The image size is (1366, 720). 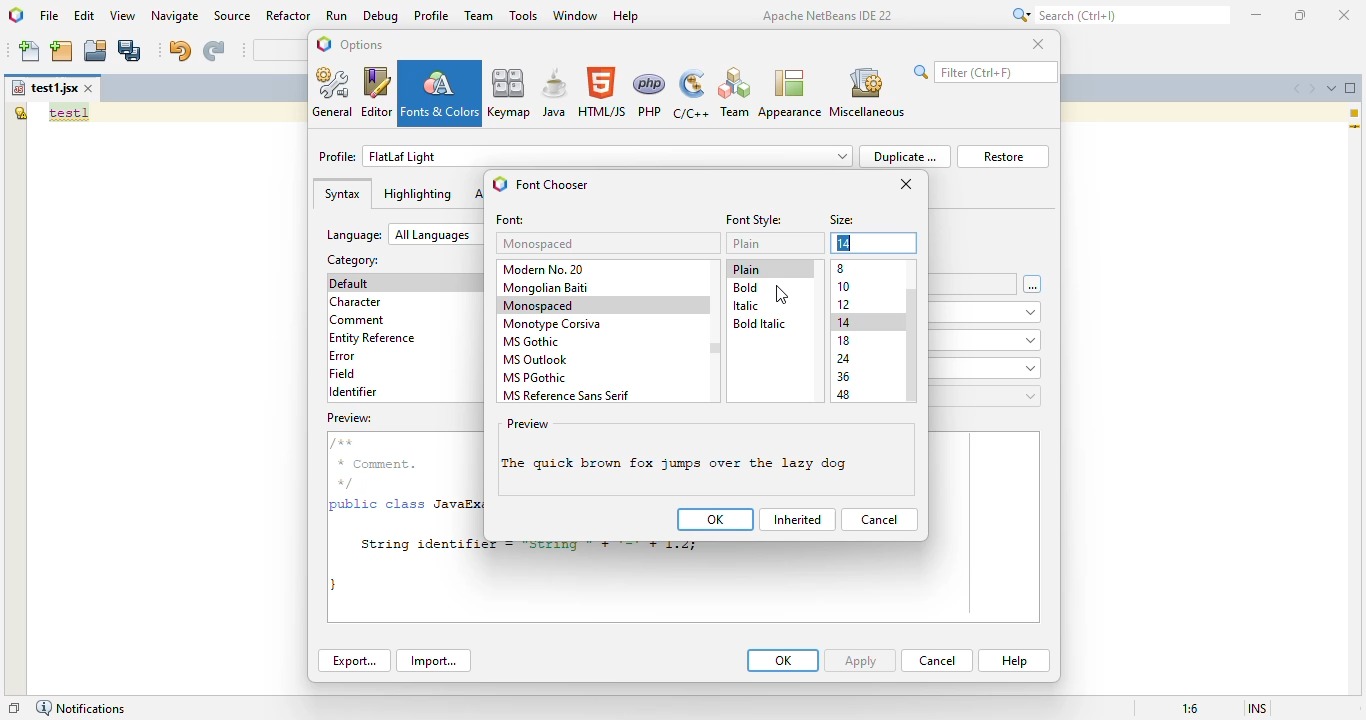 What do you see at coordinates (986, 72) in the screenshot?
I see `search` at bounding box center [986, 72].